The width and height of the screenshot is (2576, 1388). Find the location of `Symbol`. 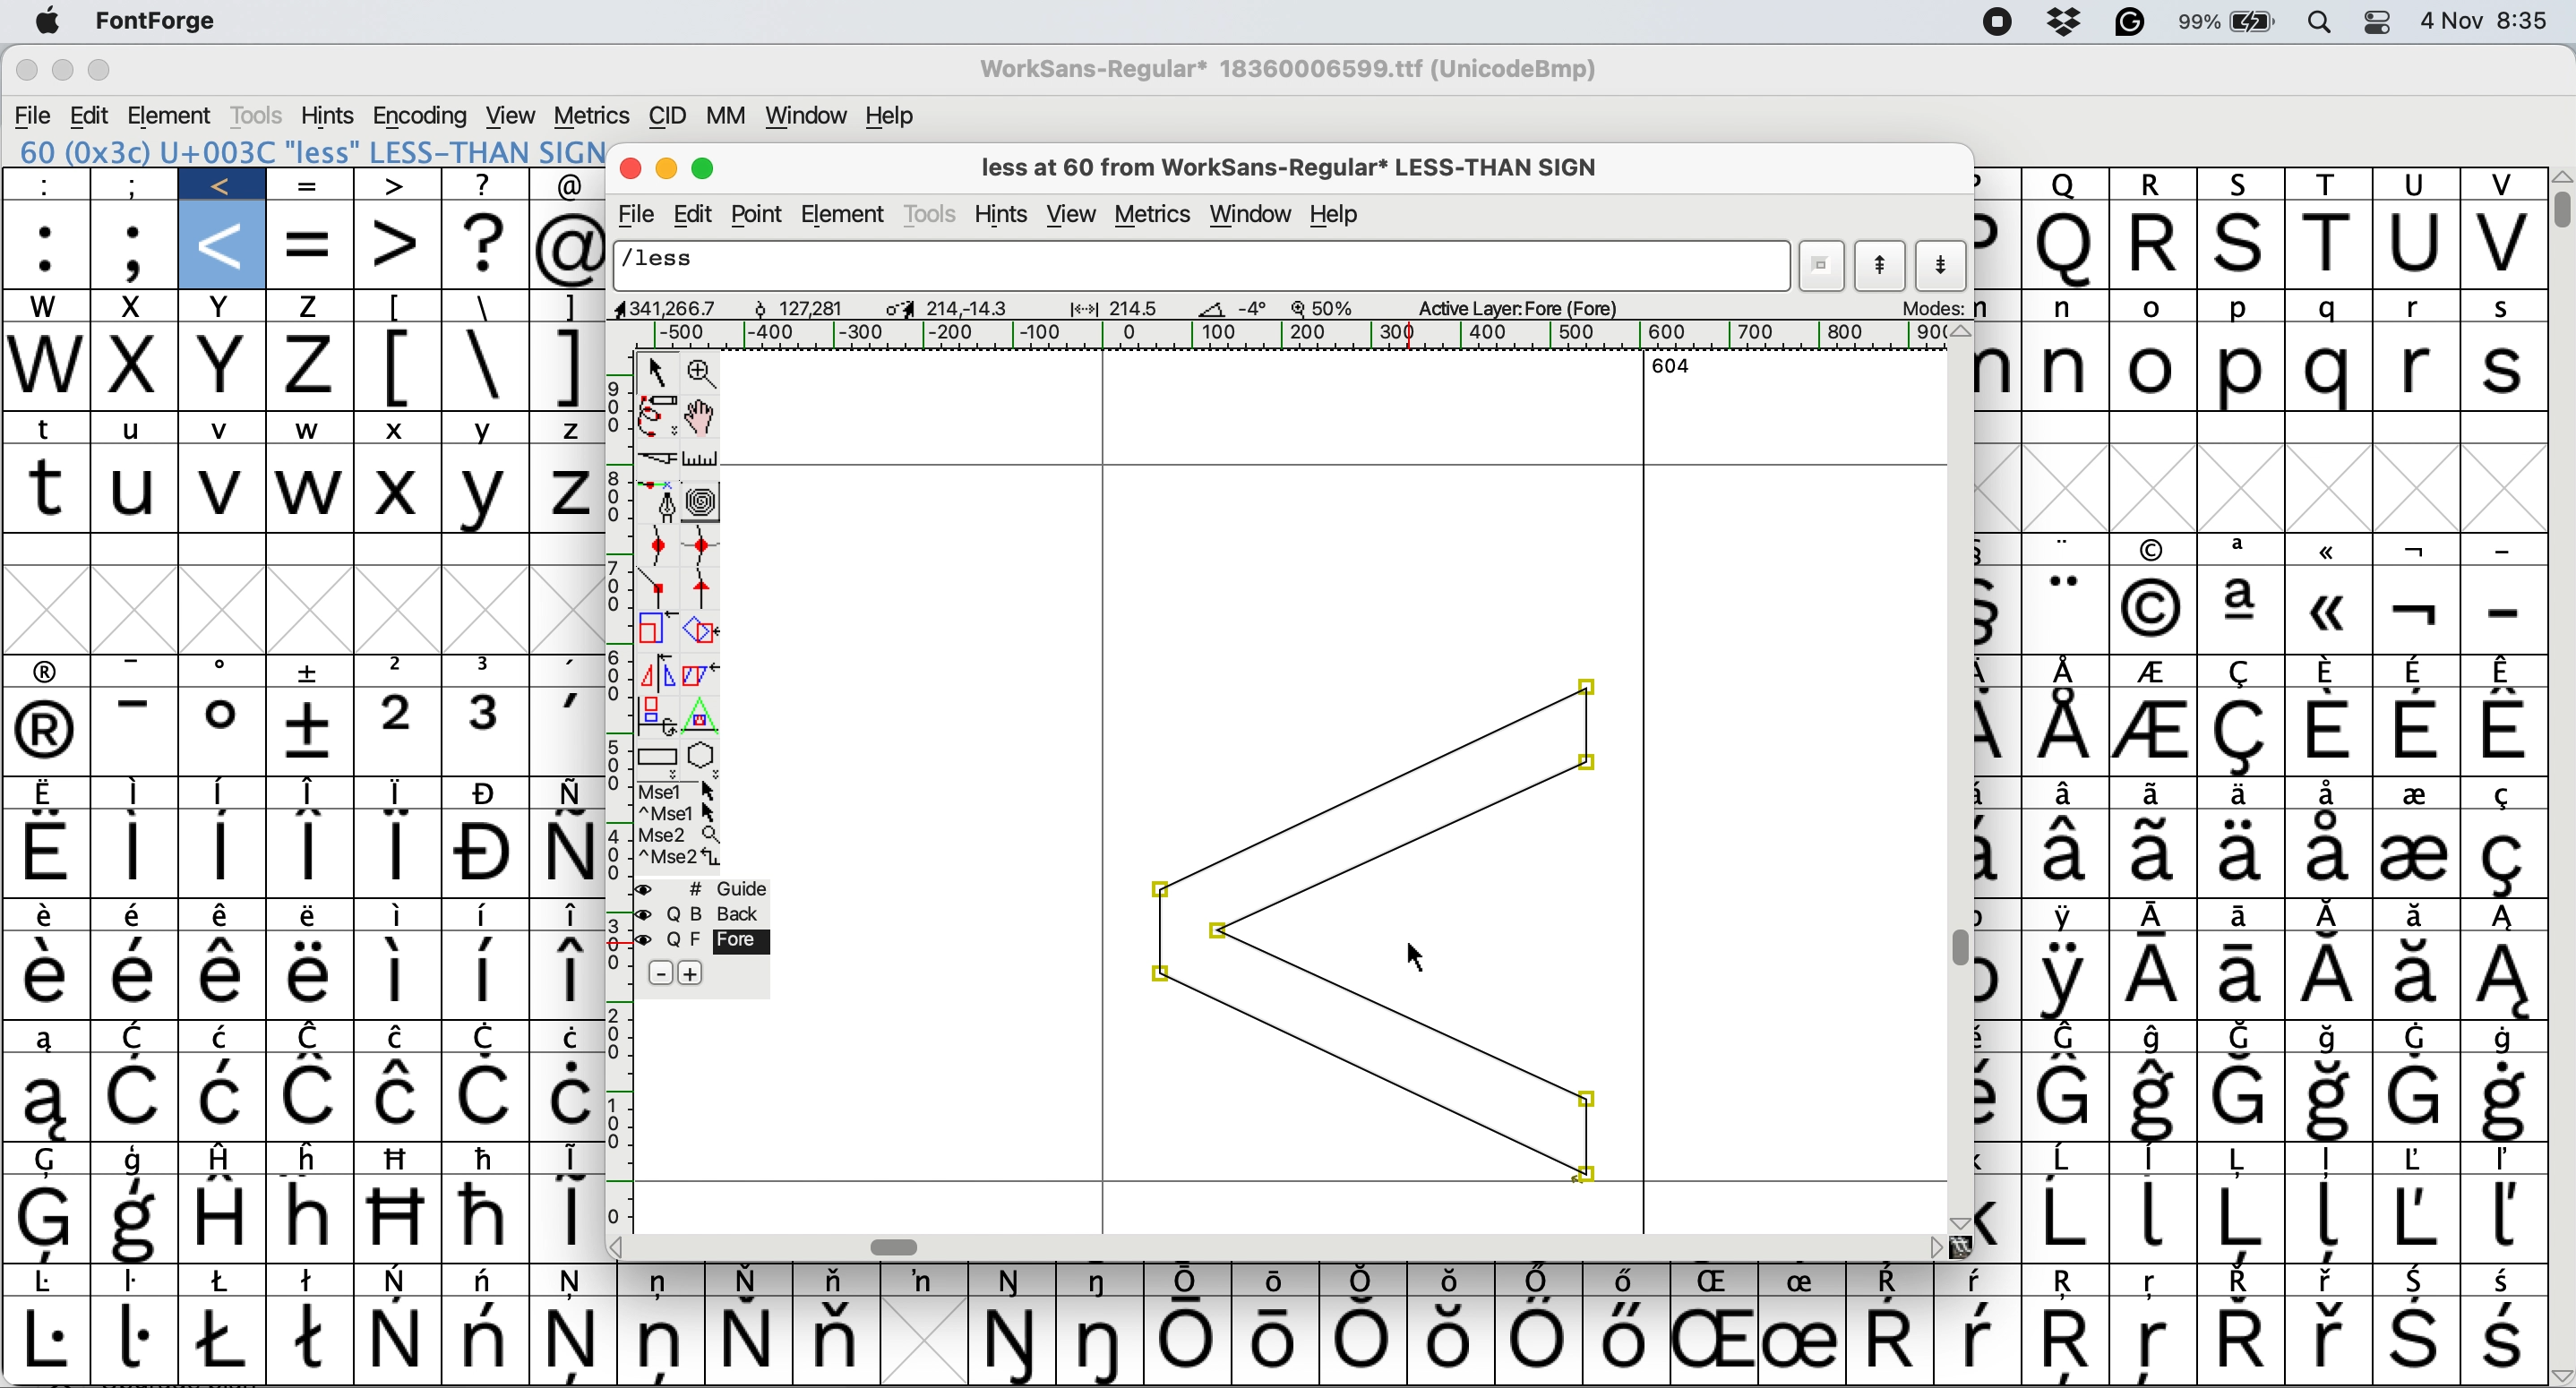

Symbol is located at coordinates (2069, 1038).